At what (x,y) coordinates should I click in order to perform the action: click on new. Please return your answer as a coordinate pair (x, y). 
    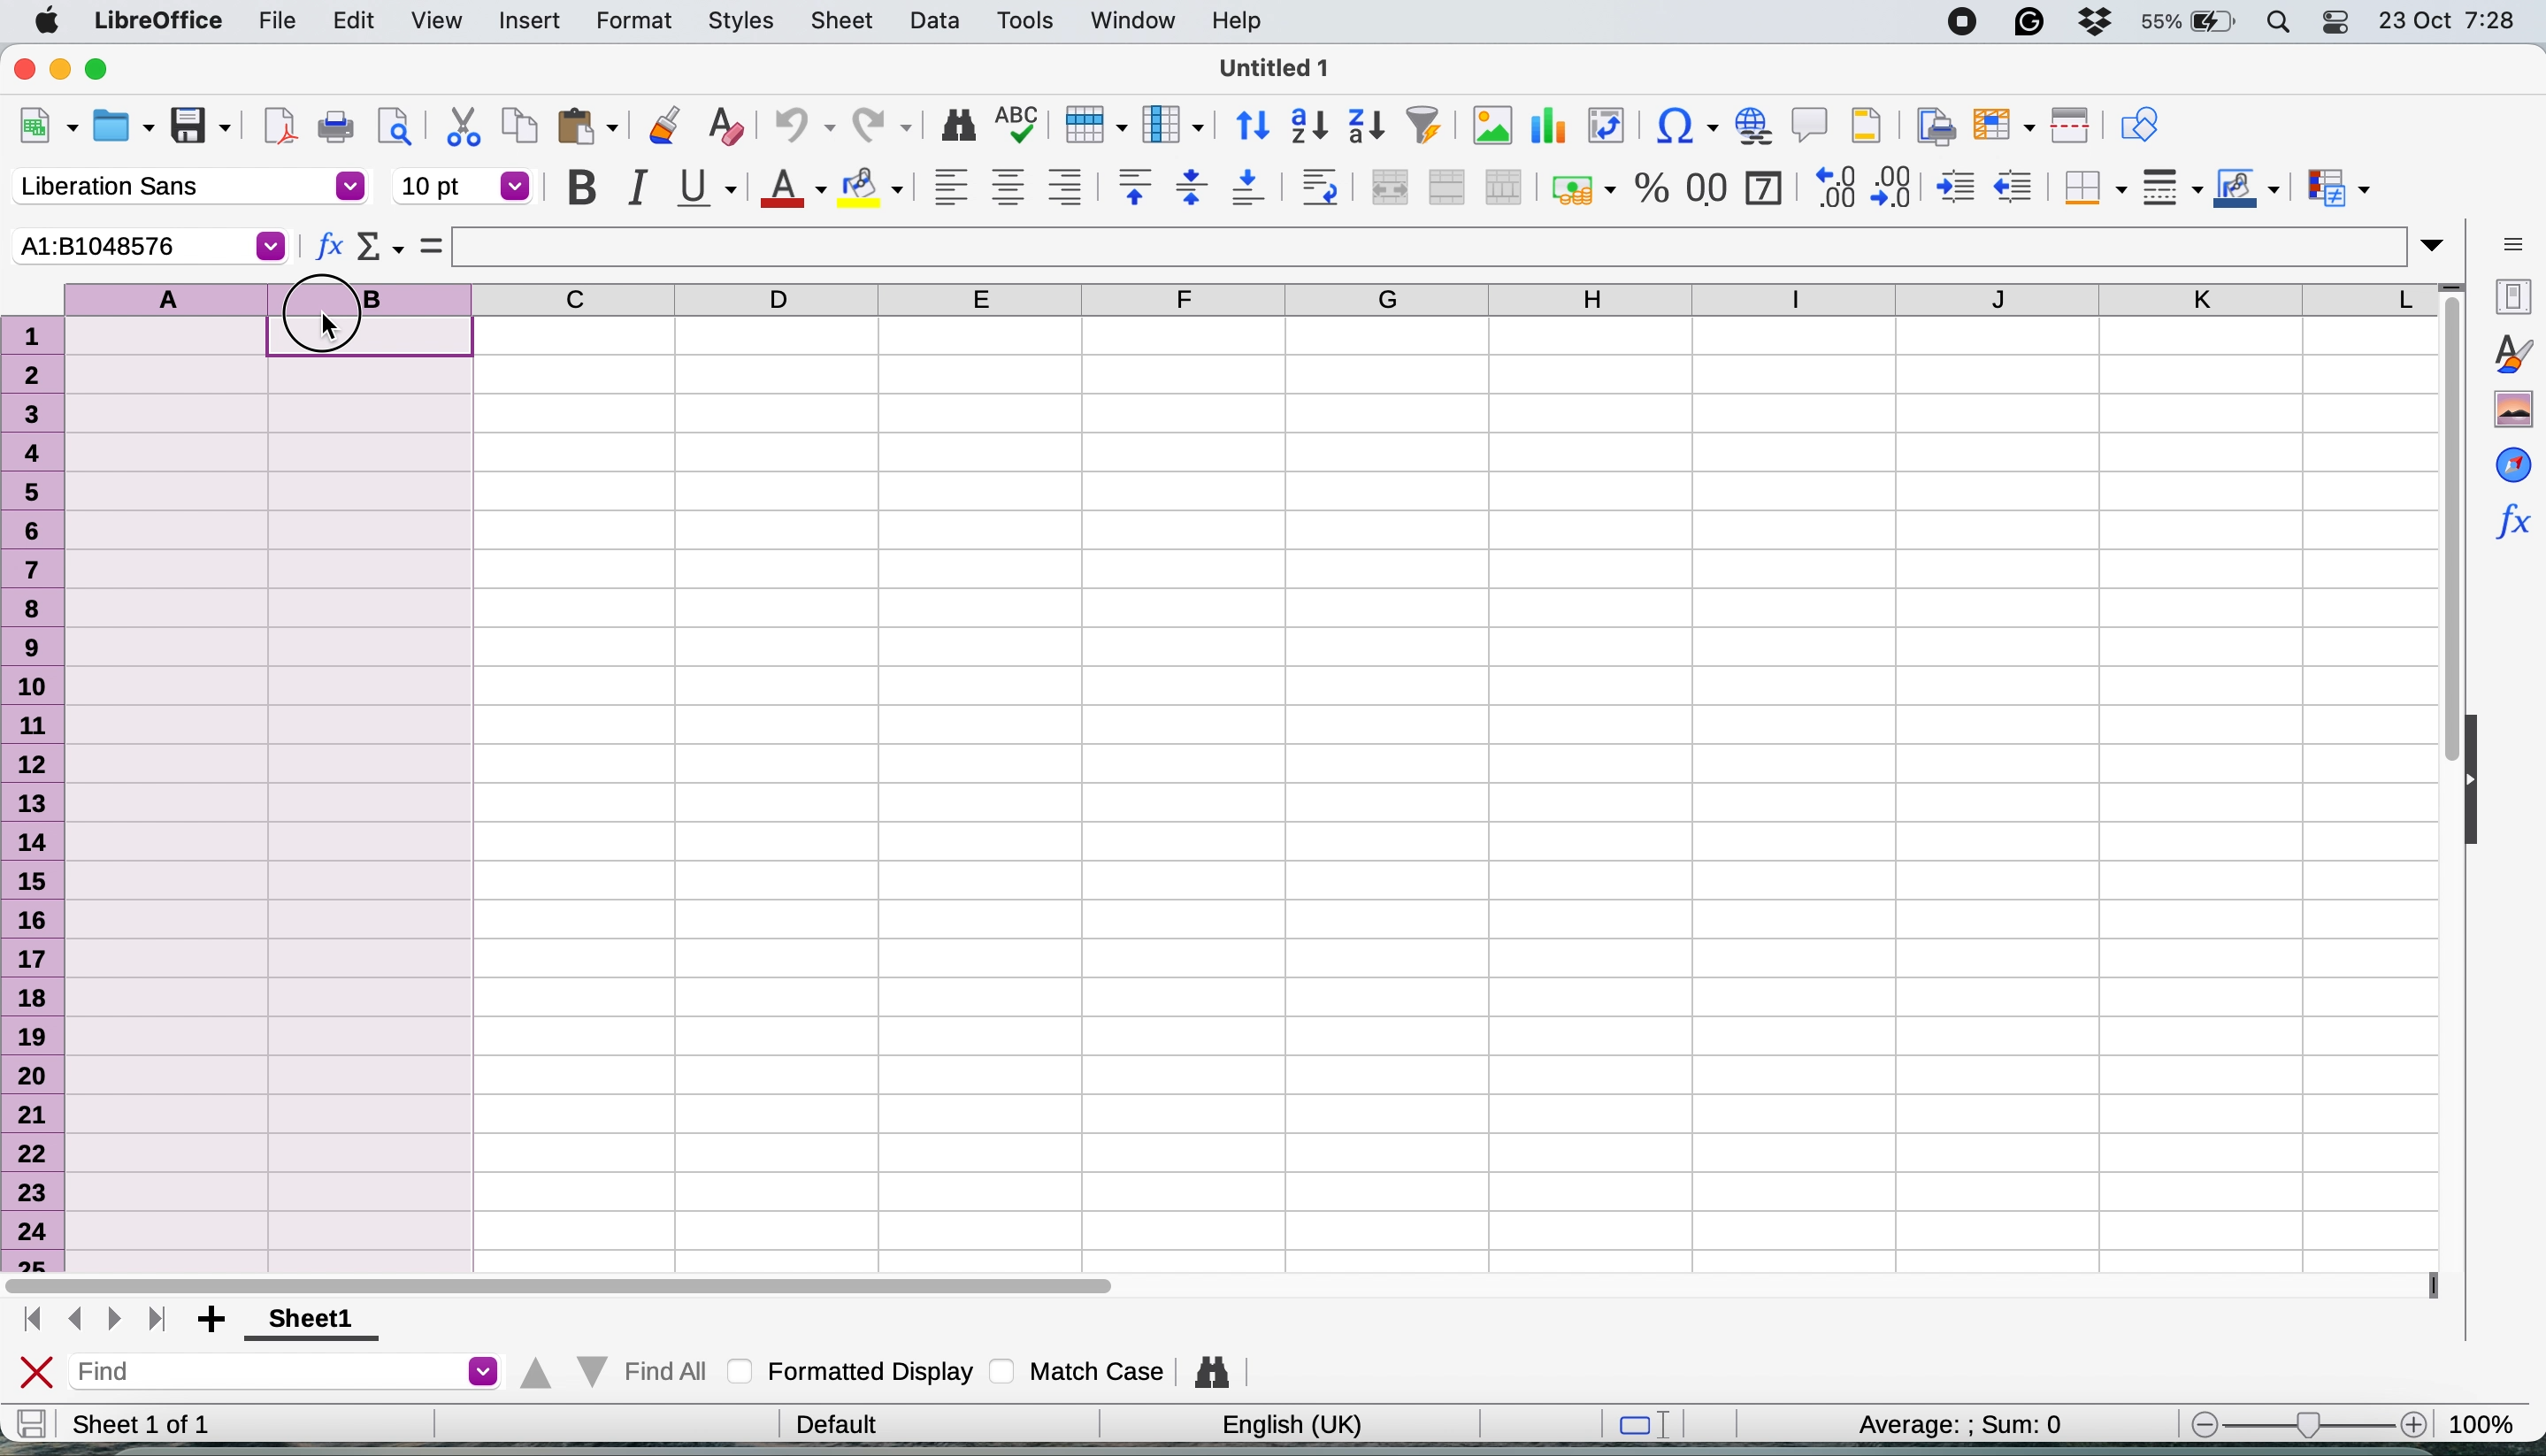
    Looking at the image, I should click on (46, 128).